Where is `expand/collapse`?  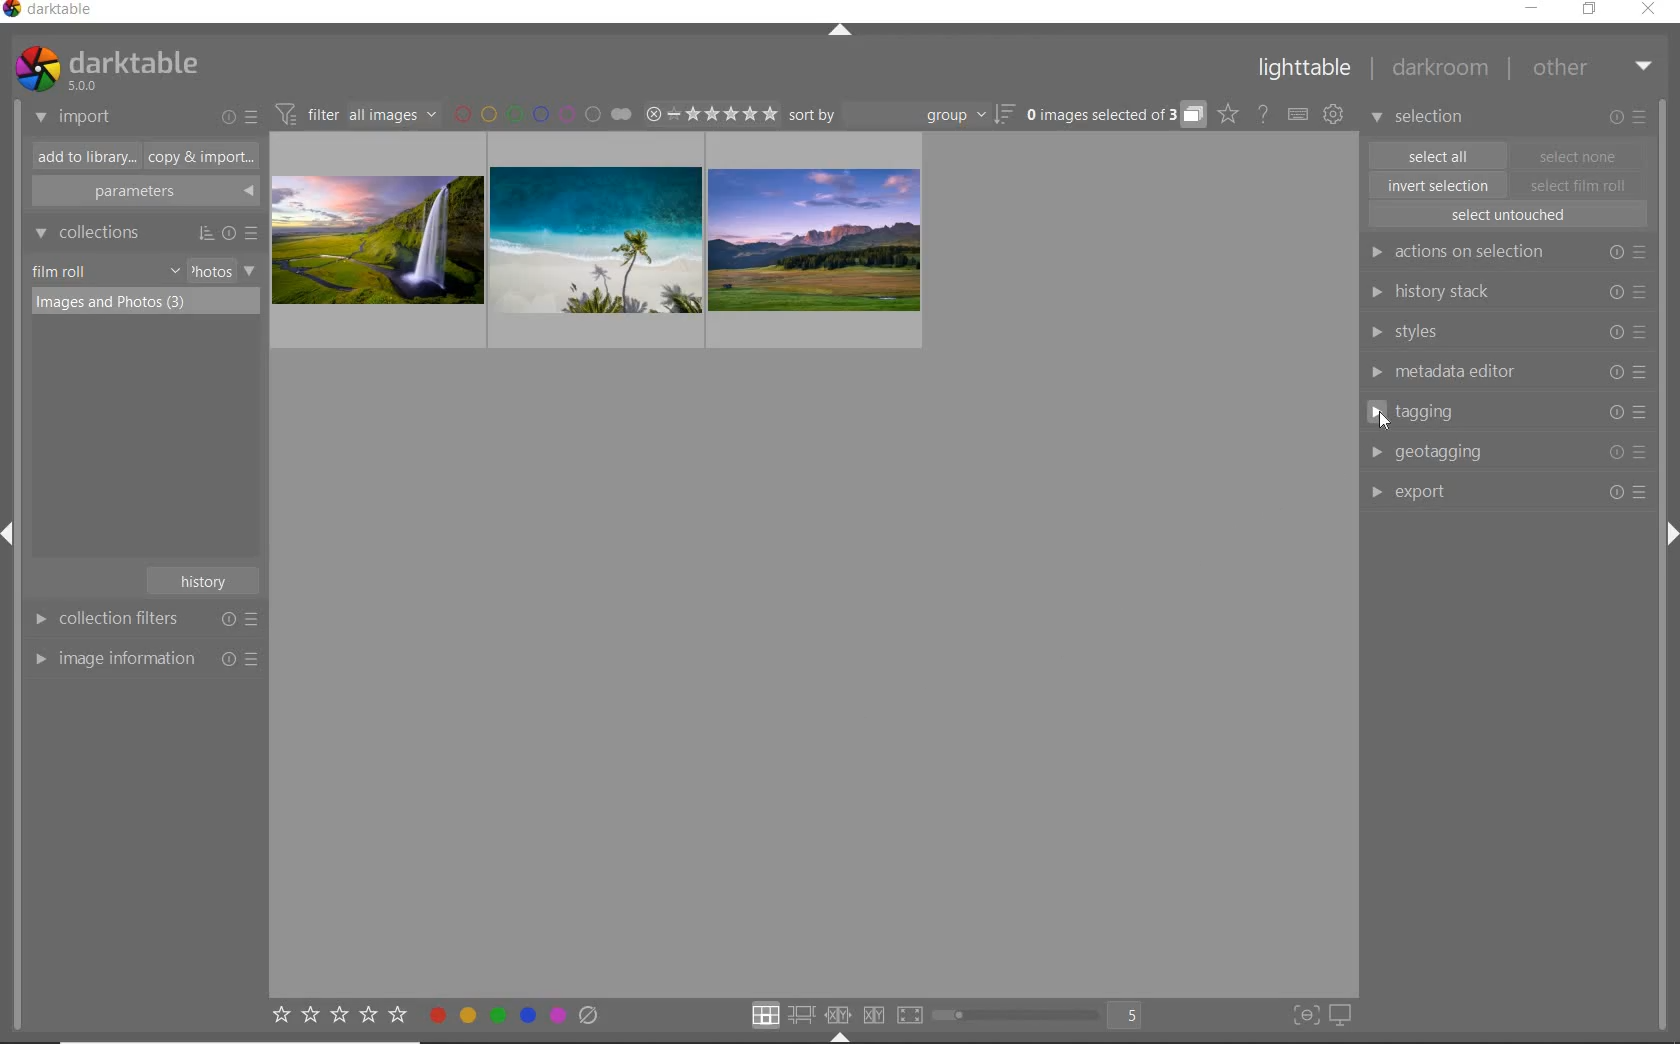
expand/collapse is located at coordinates (839, 33).